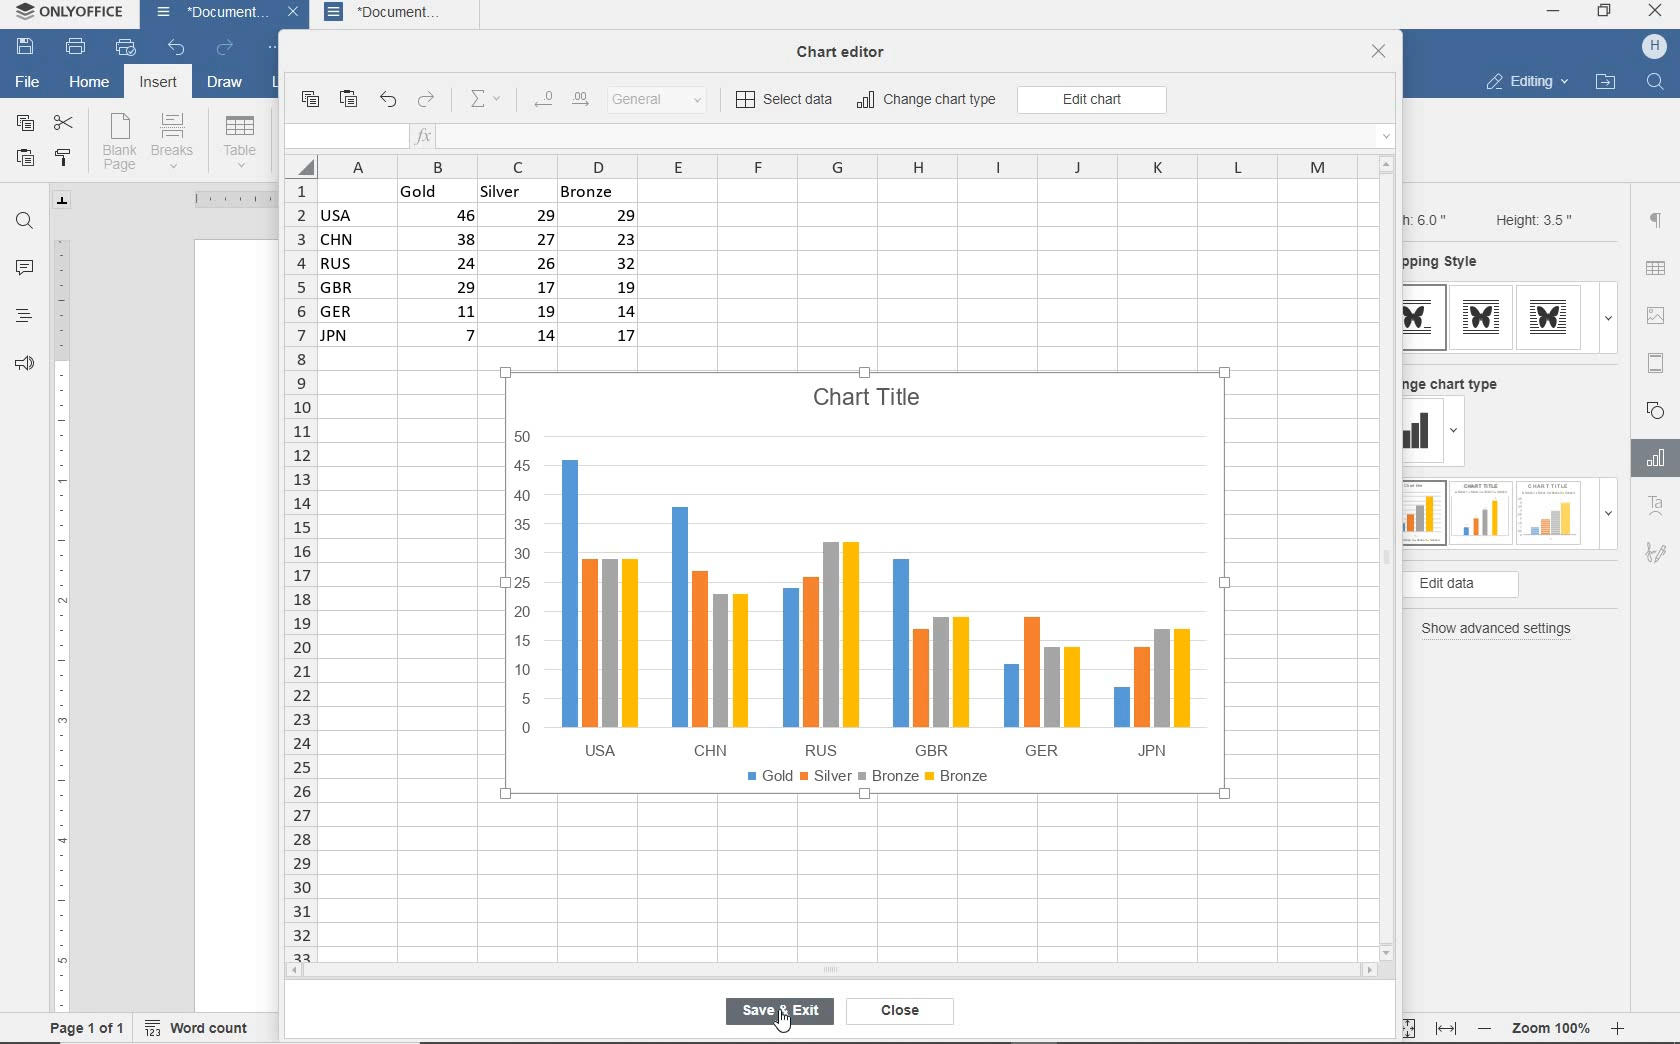 This screenshot has height=1044, width=1680. Describe the element at coordinates (849, 53) in the screenshot. I see `chat editor` at that location.